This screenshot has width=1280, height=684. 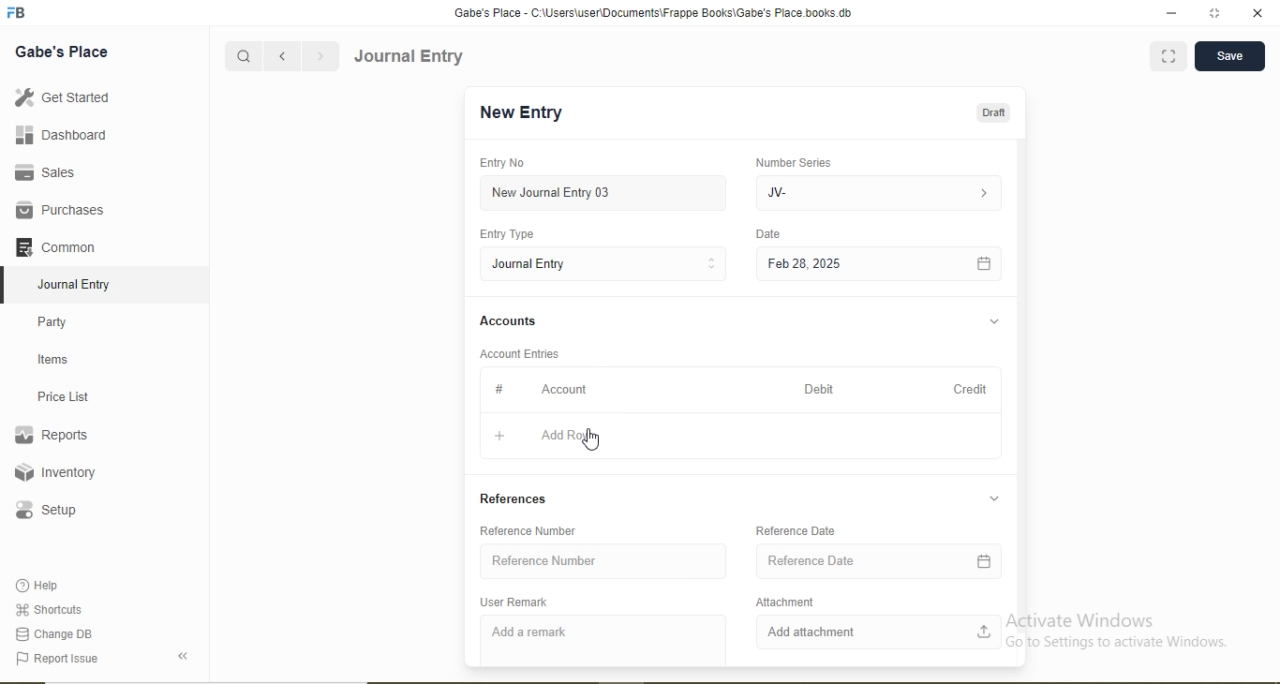 What do you see at coordinates (61, 96) in the screenshot?
I see `Get Started` at bounding box center [61, 96].